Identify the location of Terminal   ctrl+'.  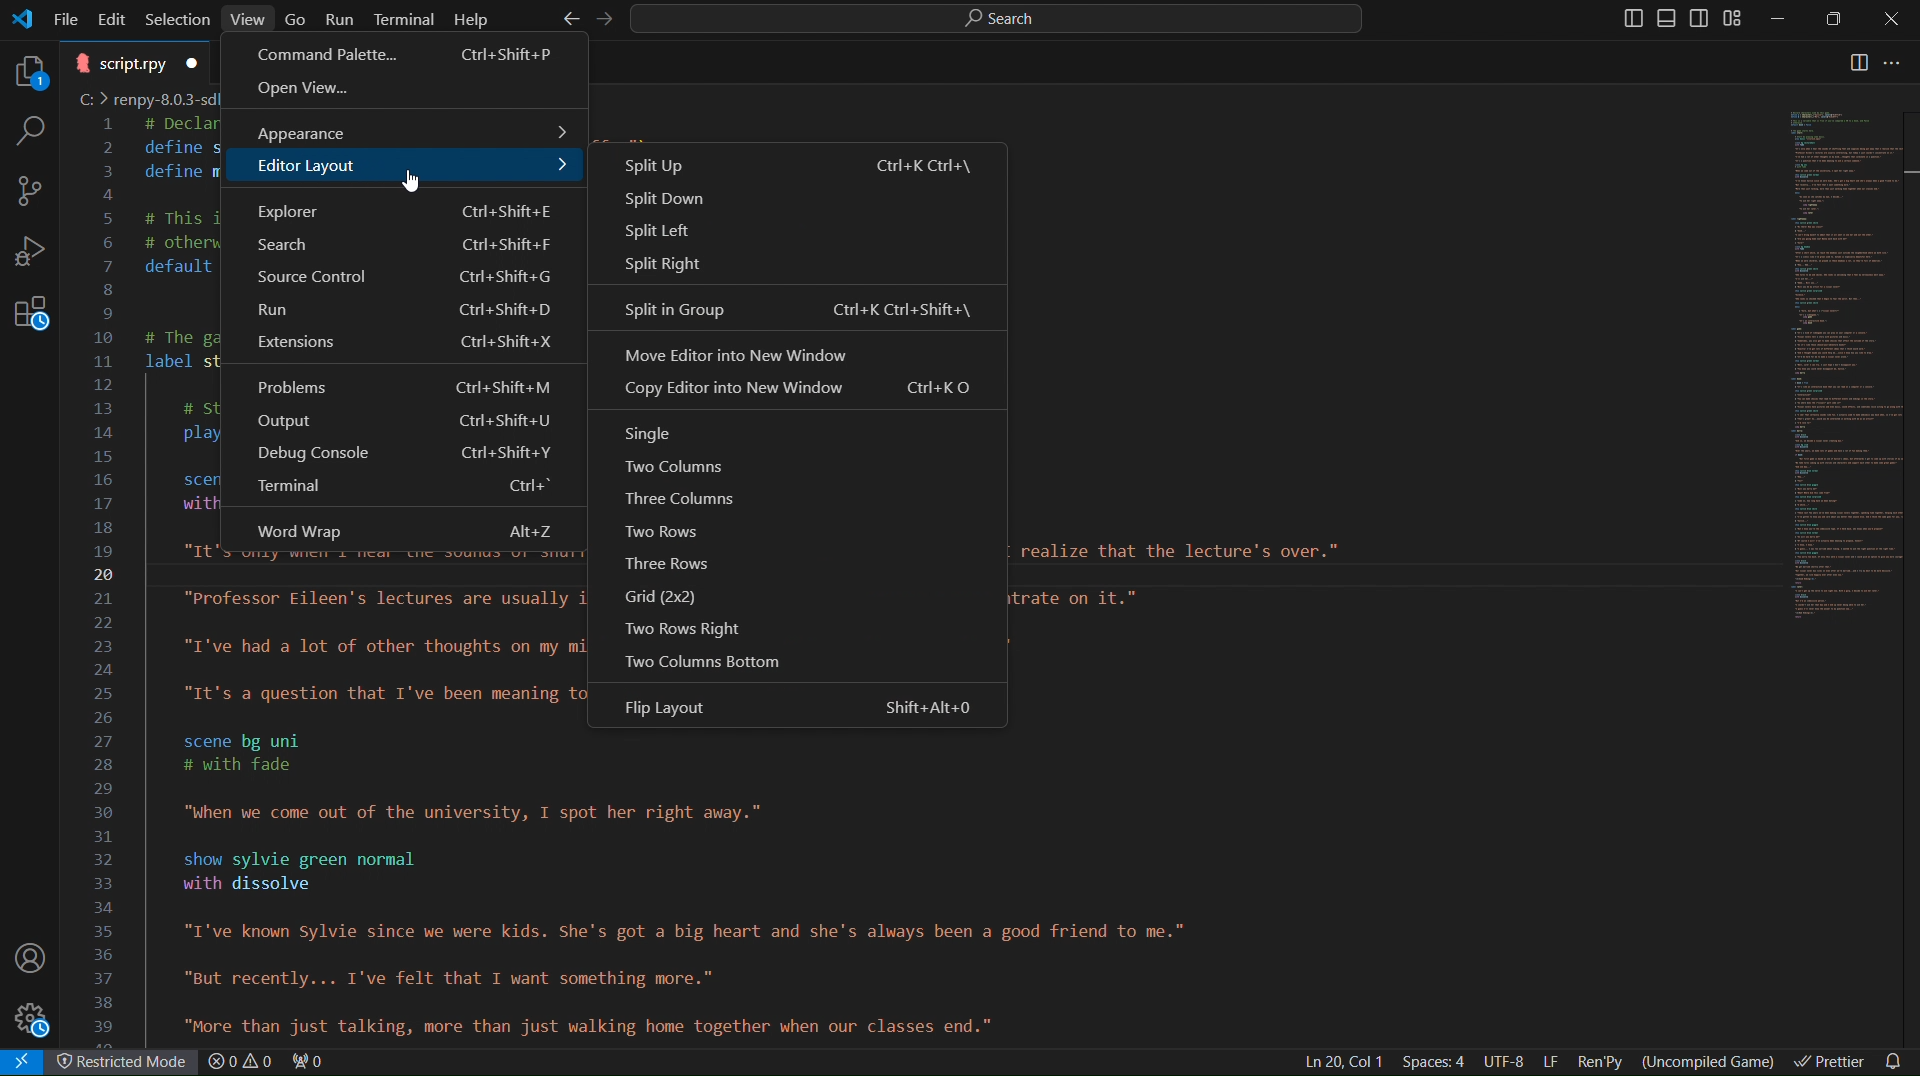
(407, 493).